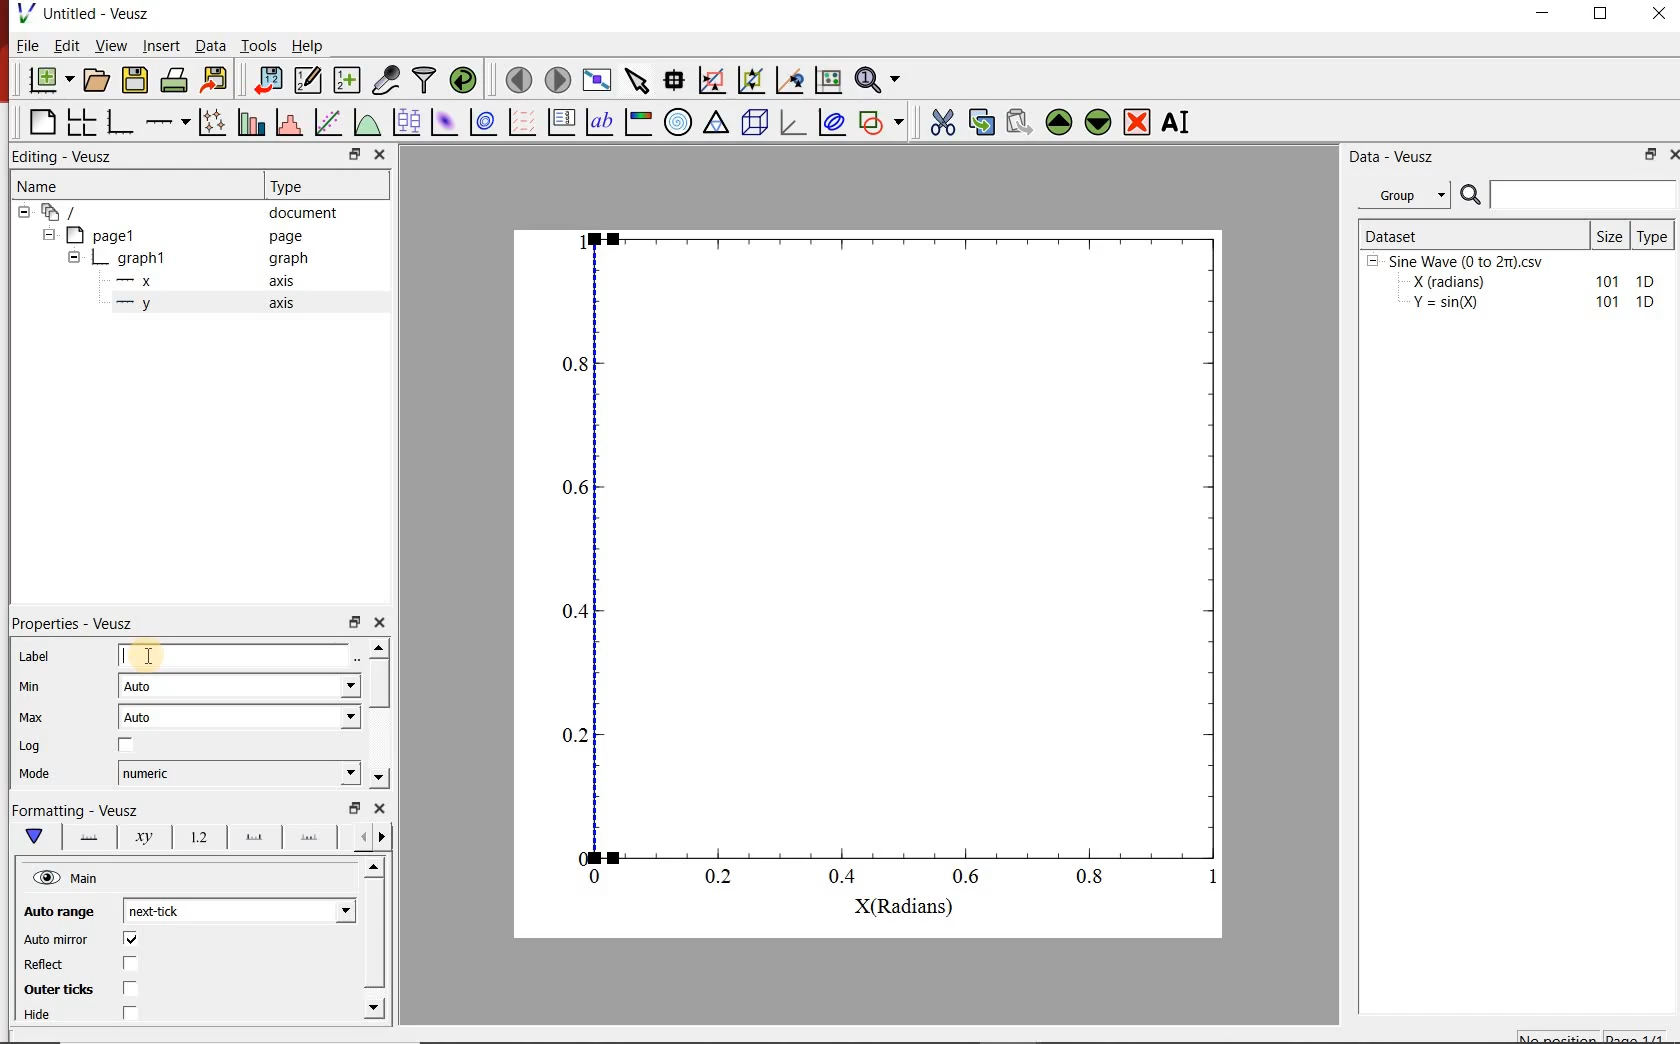 This screenshot has height=1044, width=1680. I want to click on Close, so click(1670, 157).